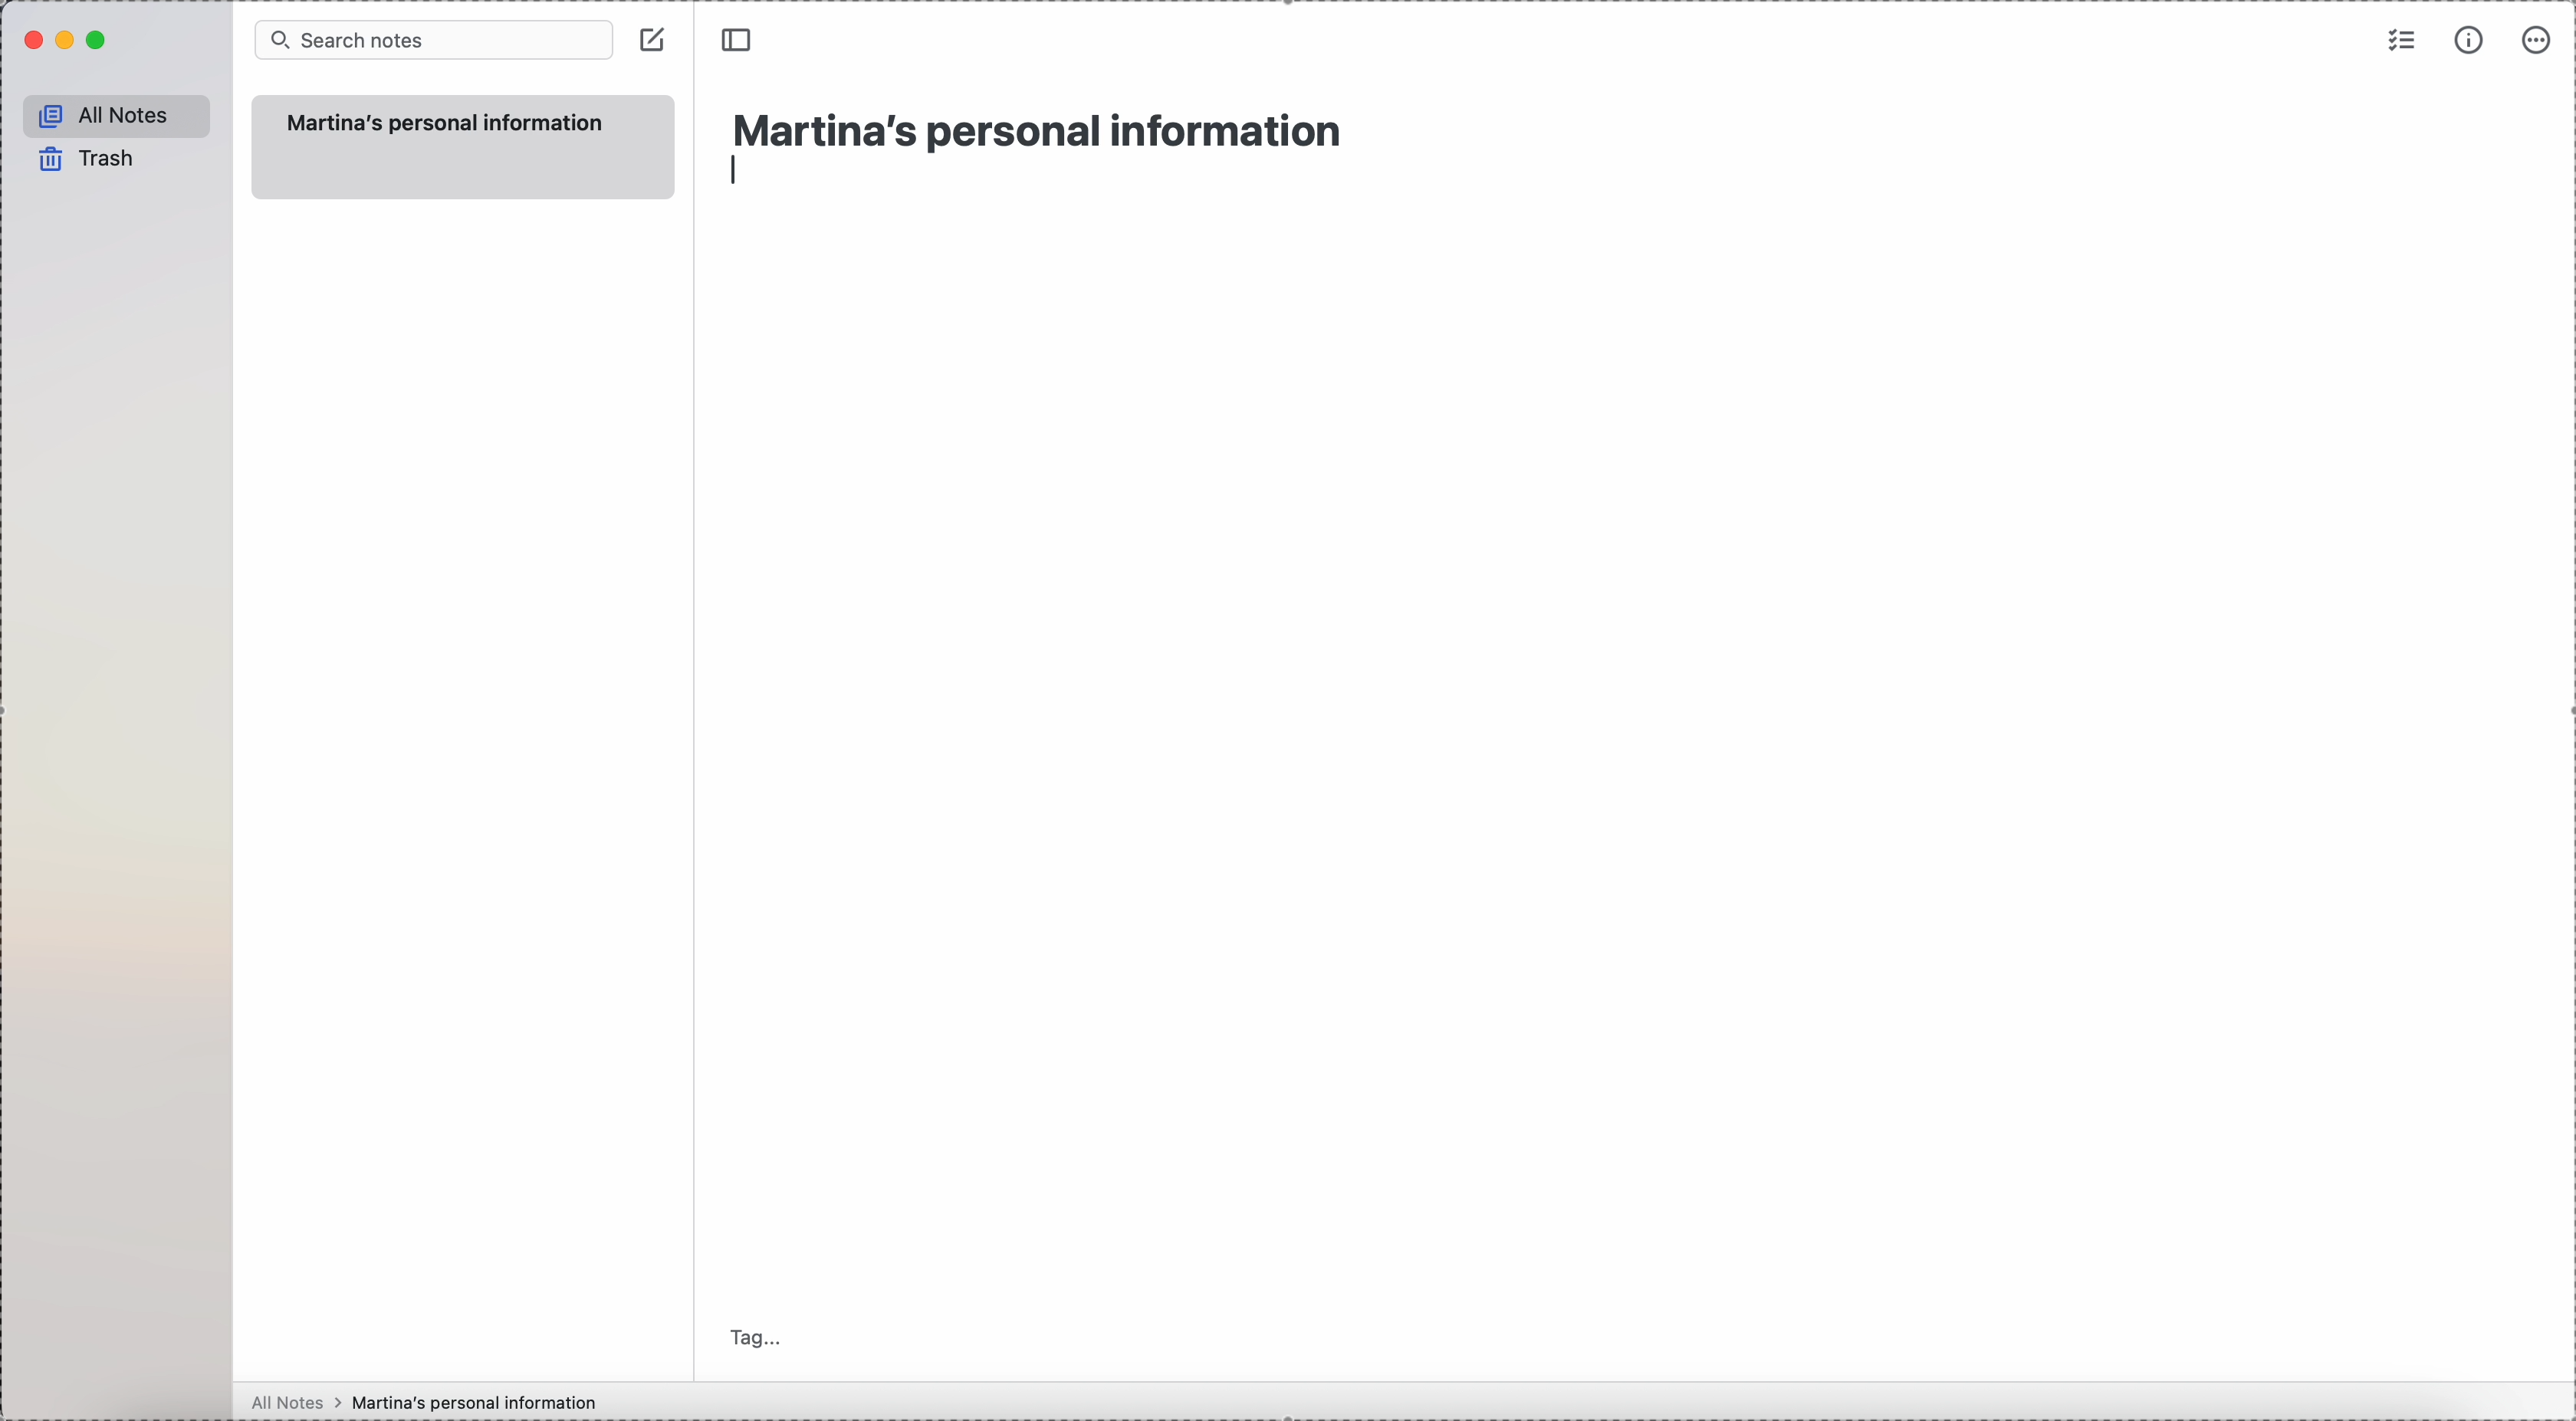  Describe the element at coordinates (734, 40) in the screenshot. I see `toggle sidebar` at that location.